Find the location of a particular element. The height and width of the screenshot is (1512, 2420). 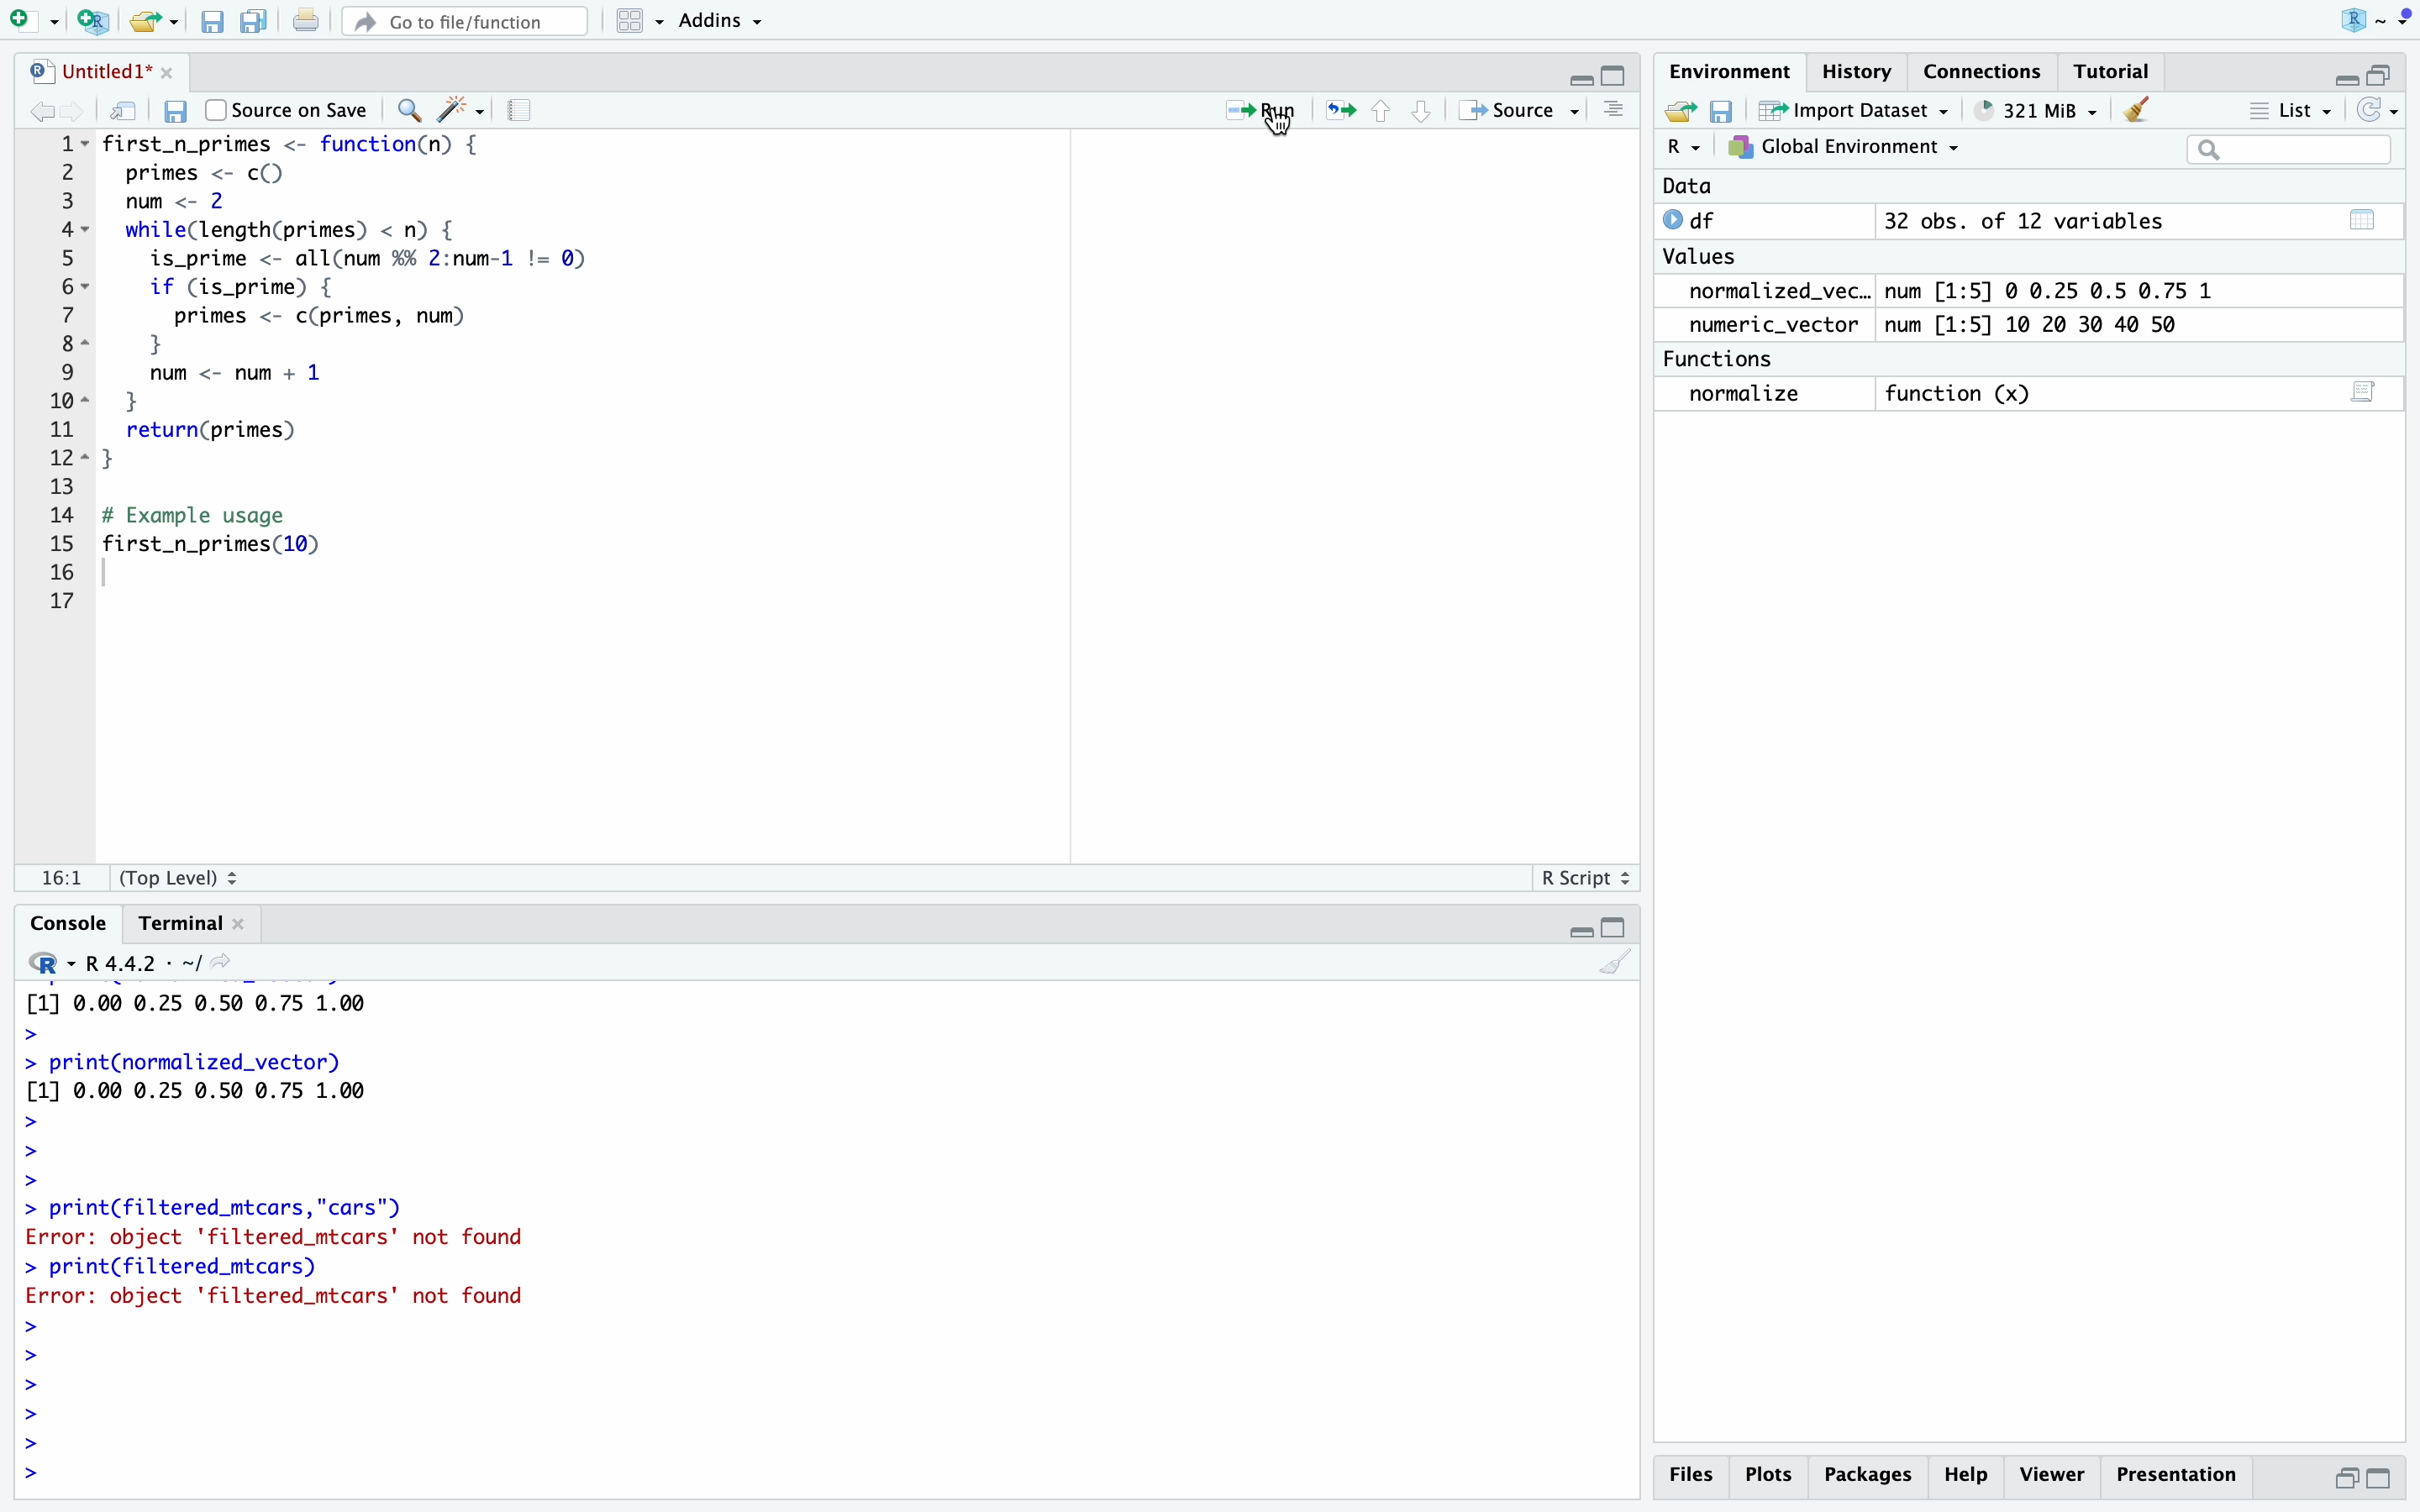

find/replace is located at coordinates (402, 110).